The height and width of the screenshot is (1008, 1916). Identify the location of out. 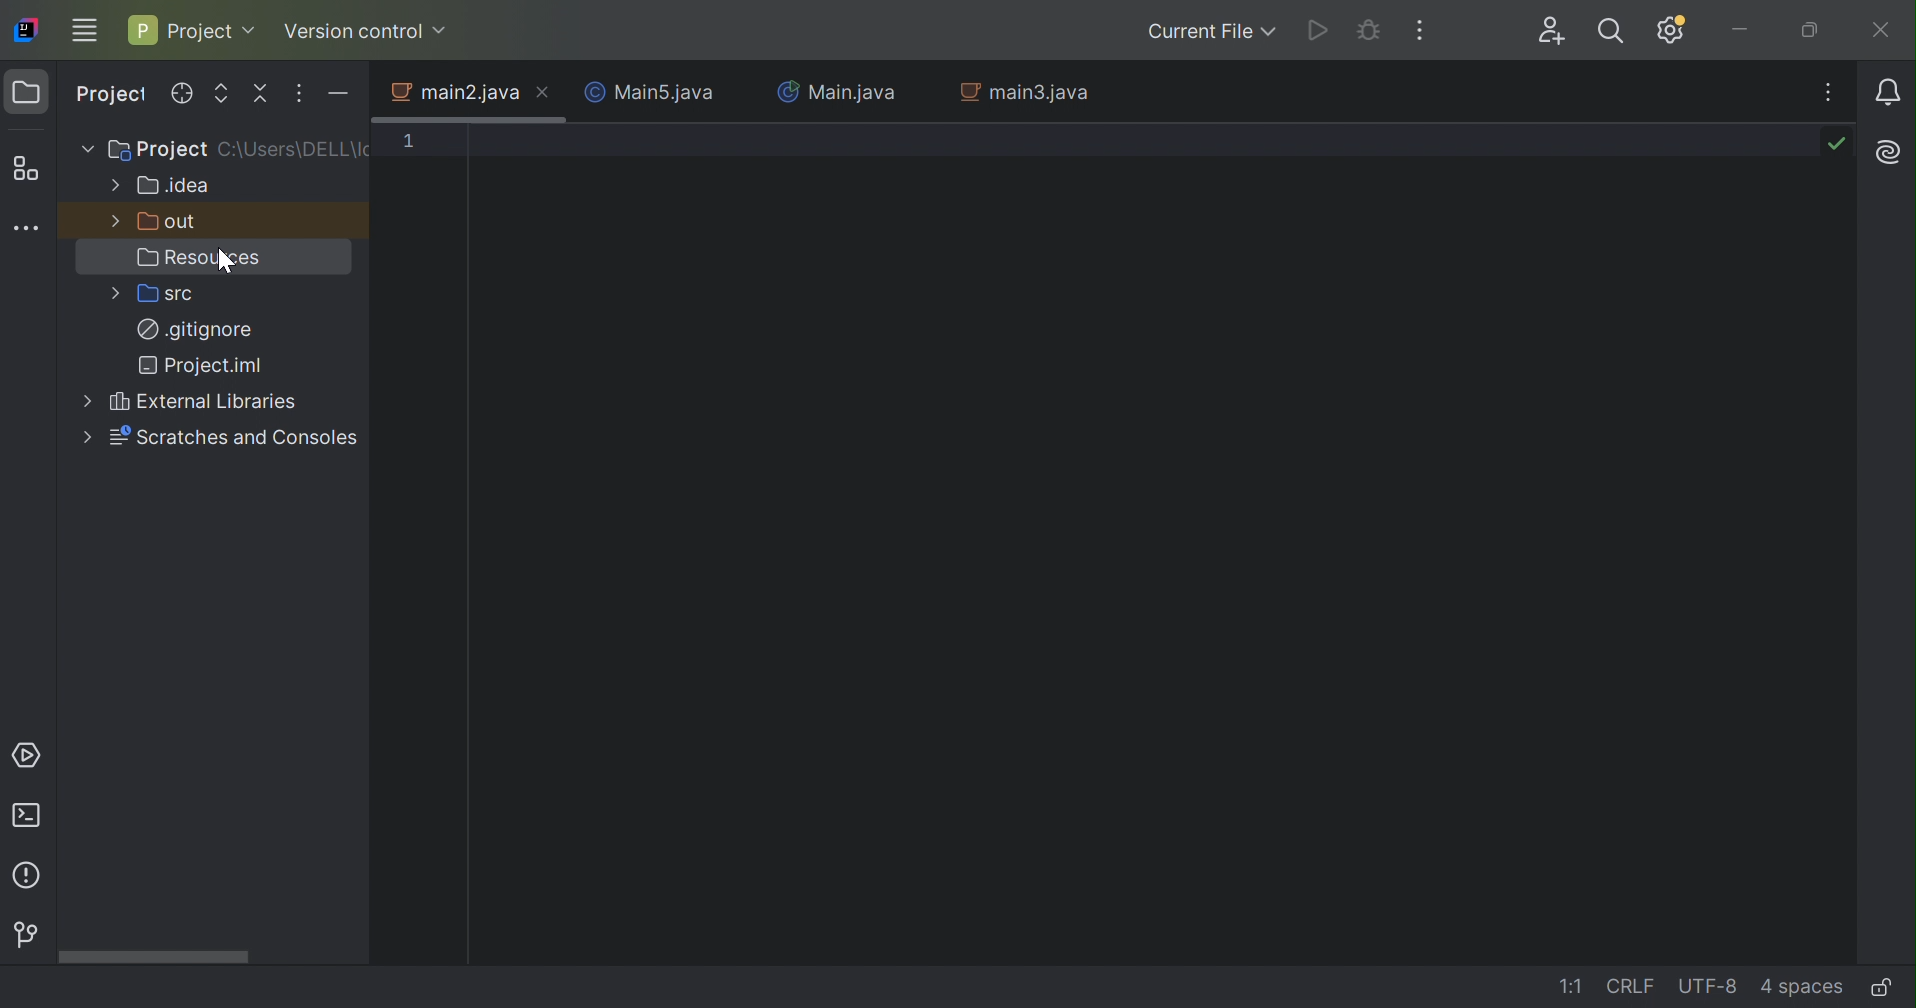
(171, 222).